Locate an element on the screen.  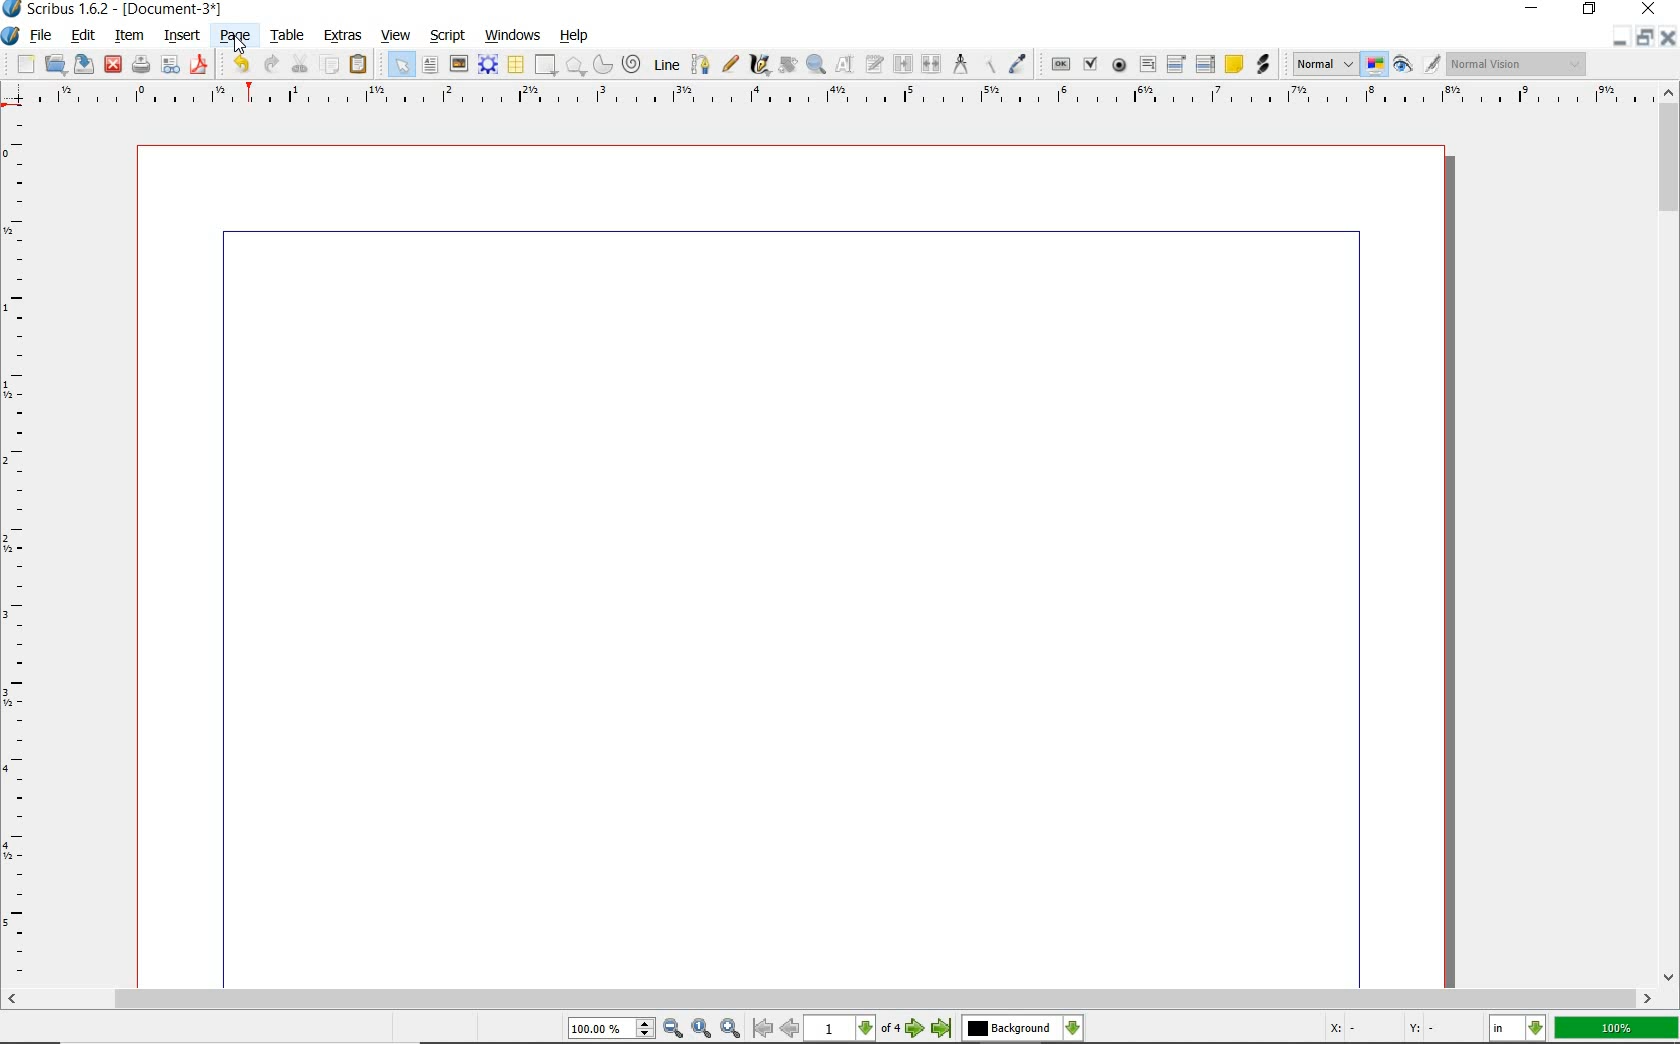
Next Page is located at coordinates (916, 1030).